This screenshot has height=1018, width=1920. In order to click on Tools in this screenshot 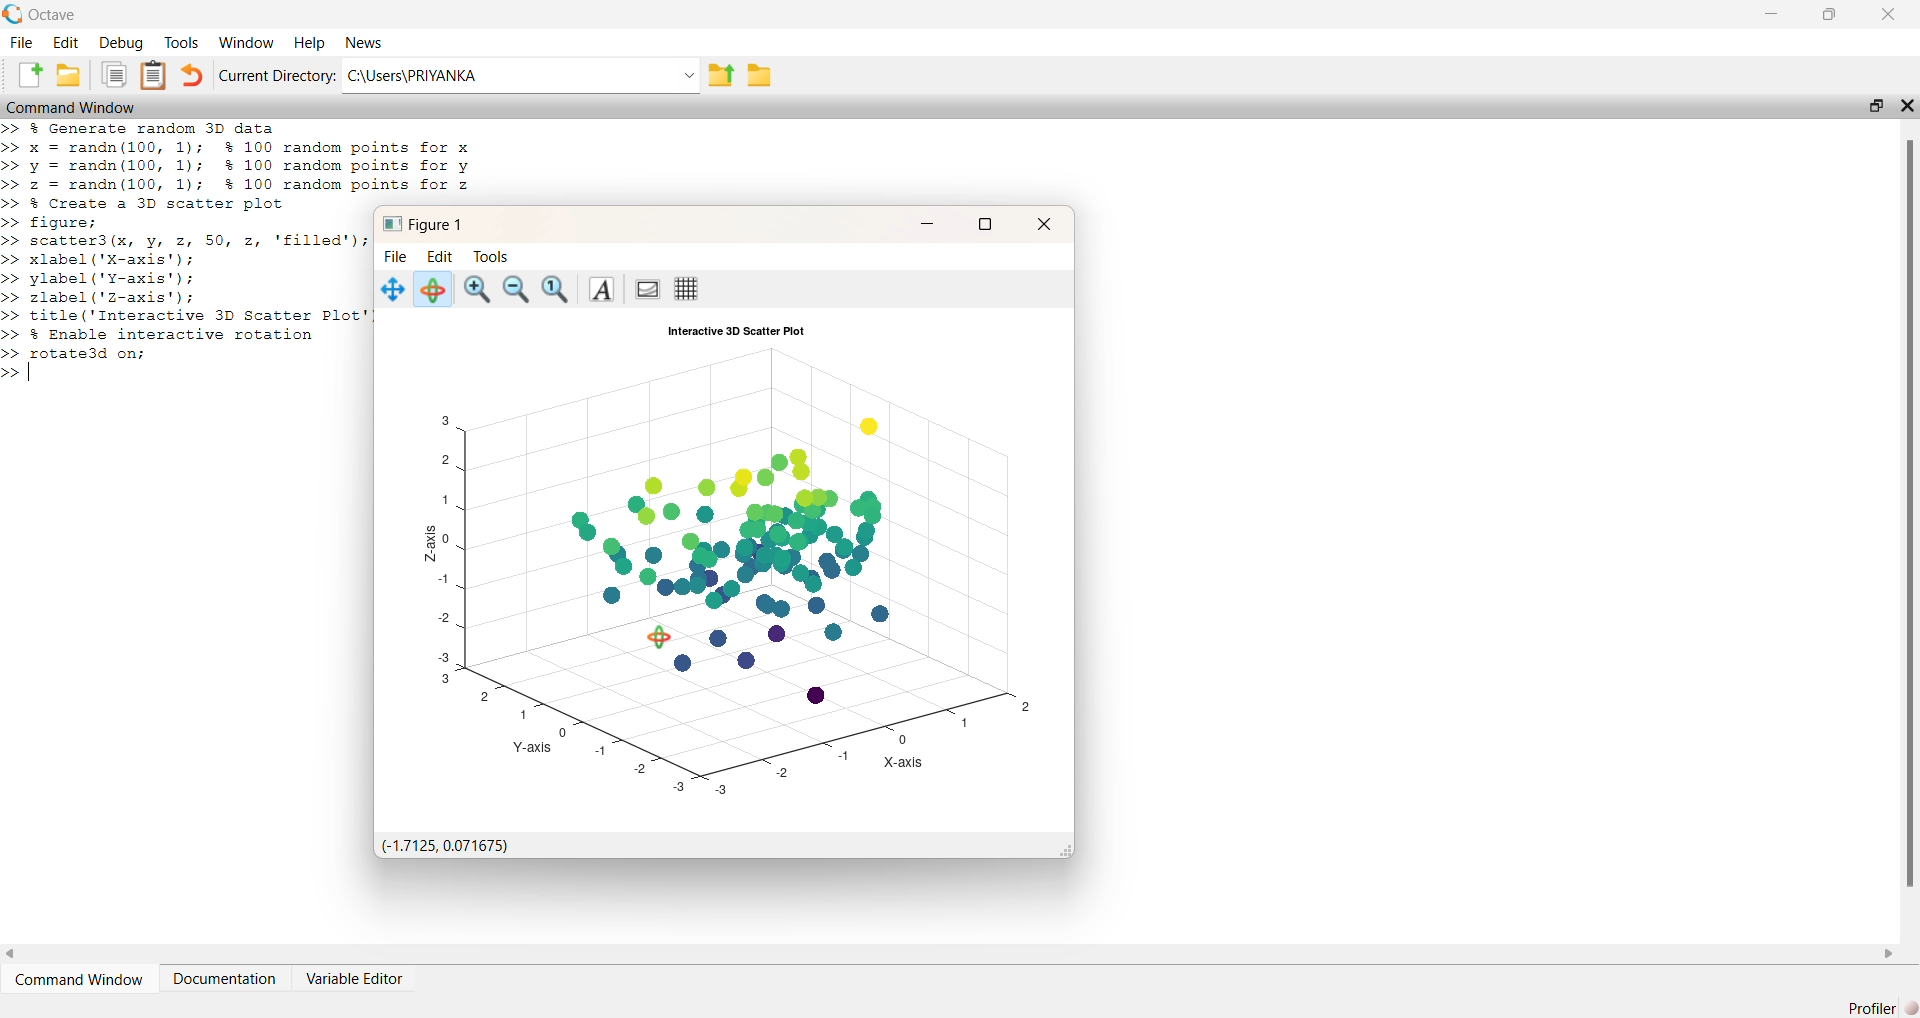, I will do `click(492, 257)`.